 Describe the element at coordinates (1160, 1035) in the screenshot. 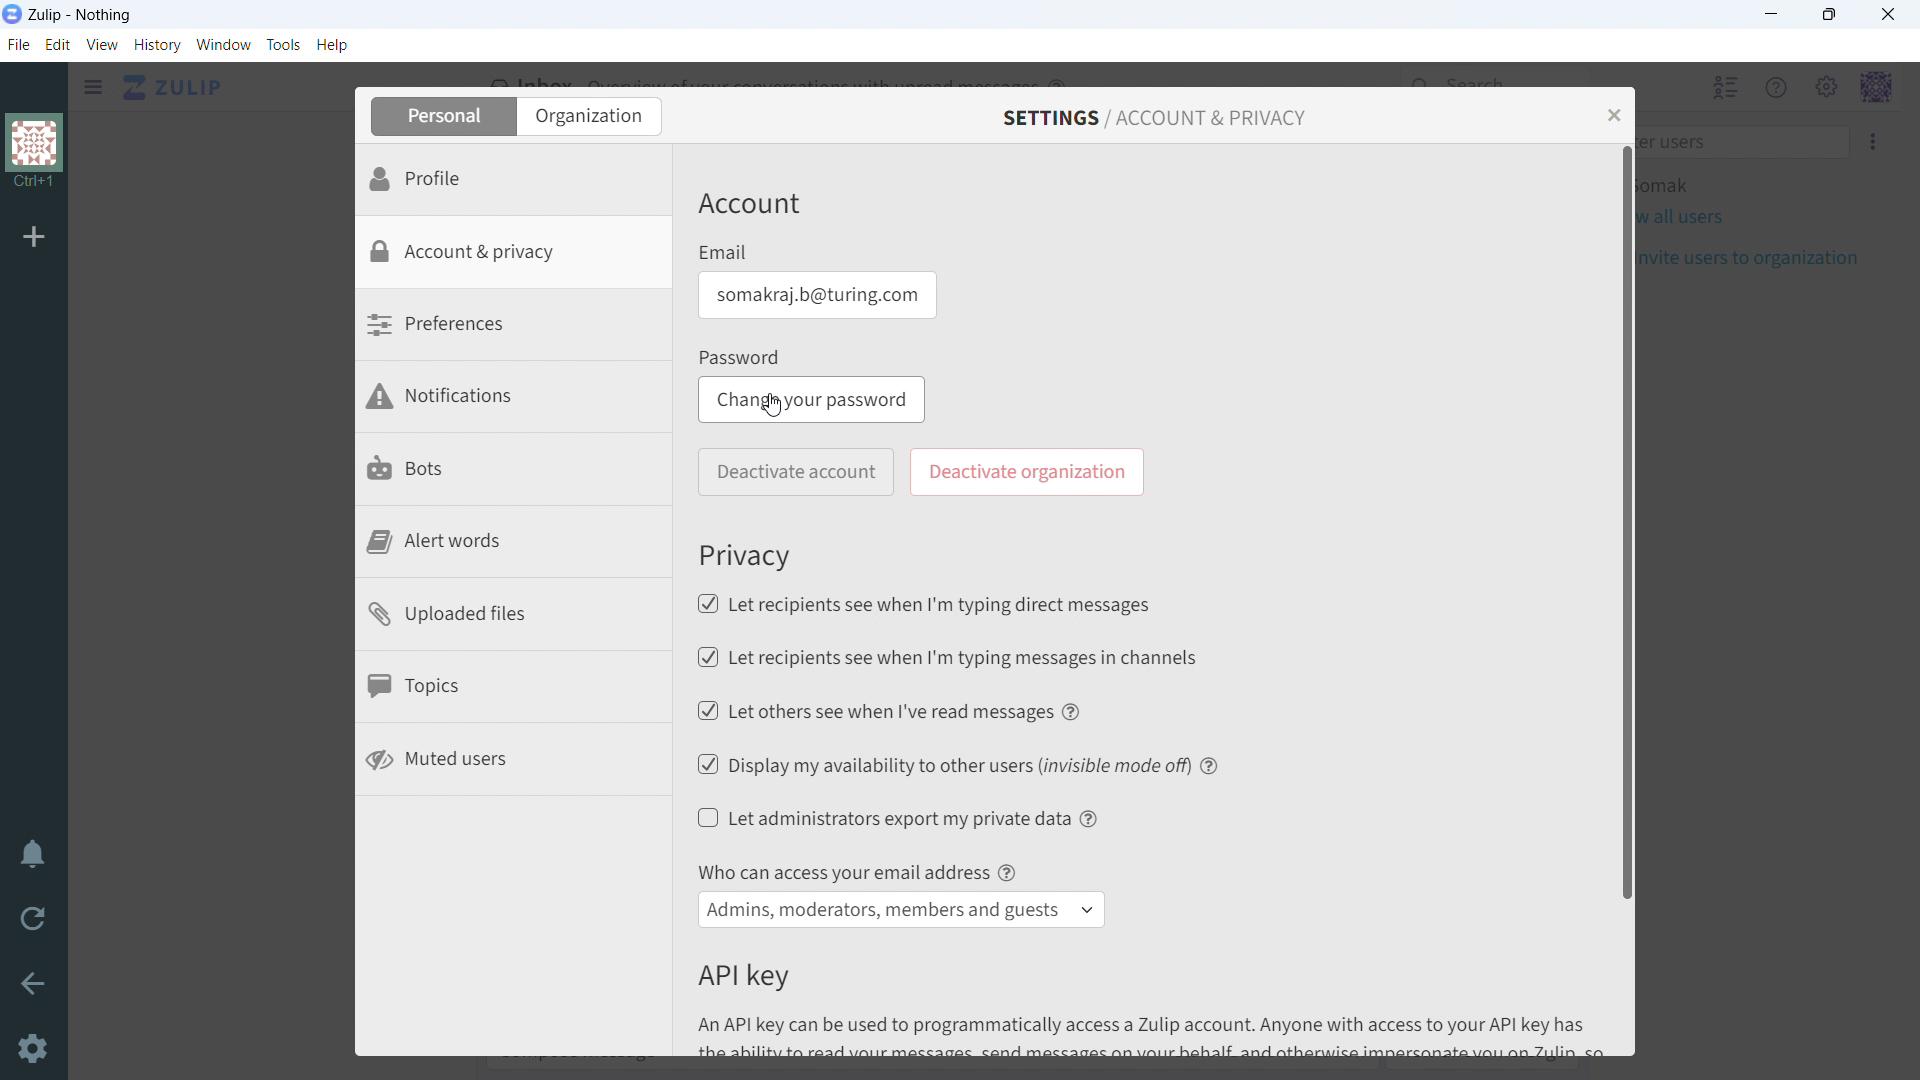

I see `An API key can be used to programmatically access a Zulip account. Anyone with access to your API key has` at that location.